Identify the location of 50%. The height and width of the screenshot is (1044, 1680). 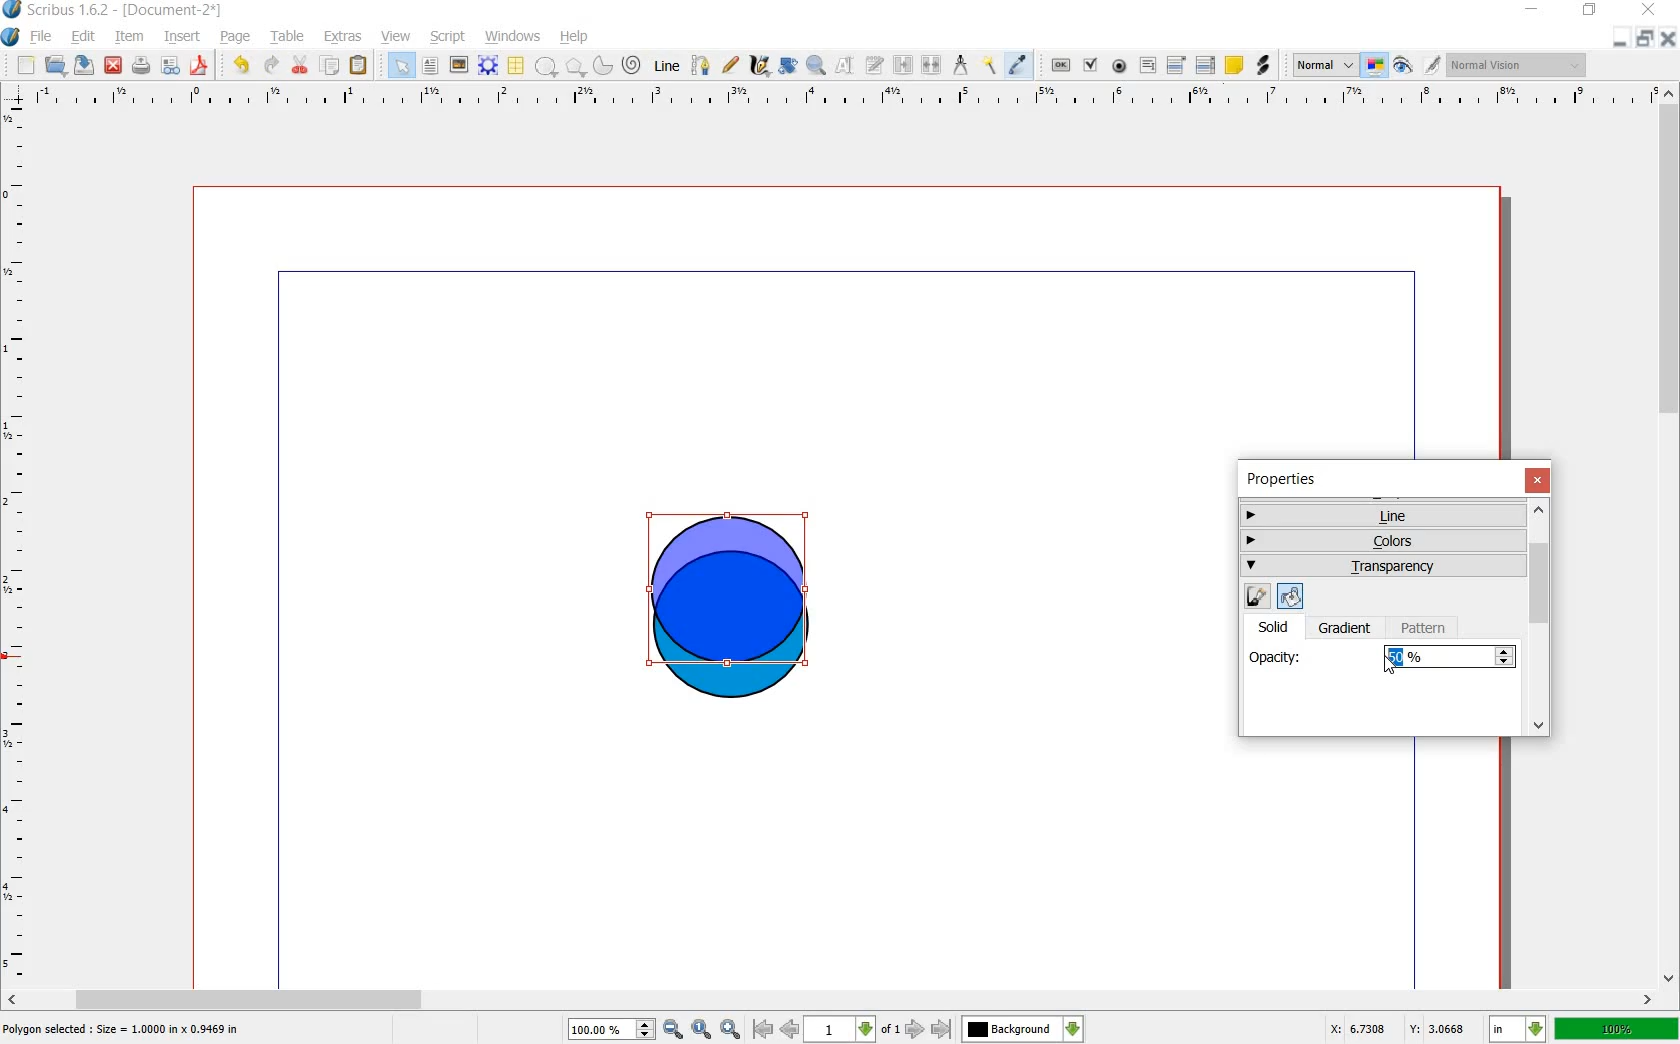
(1436, 657).